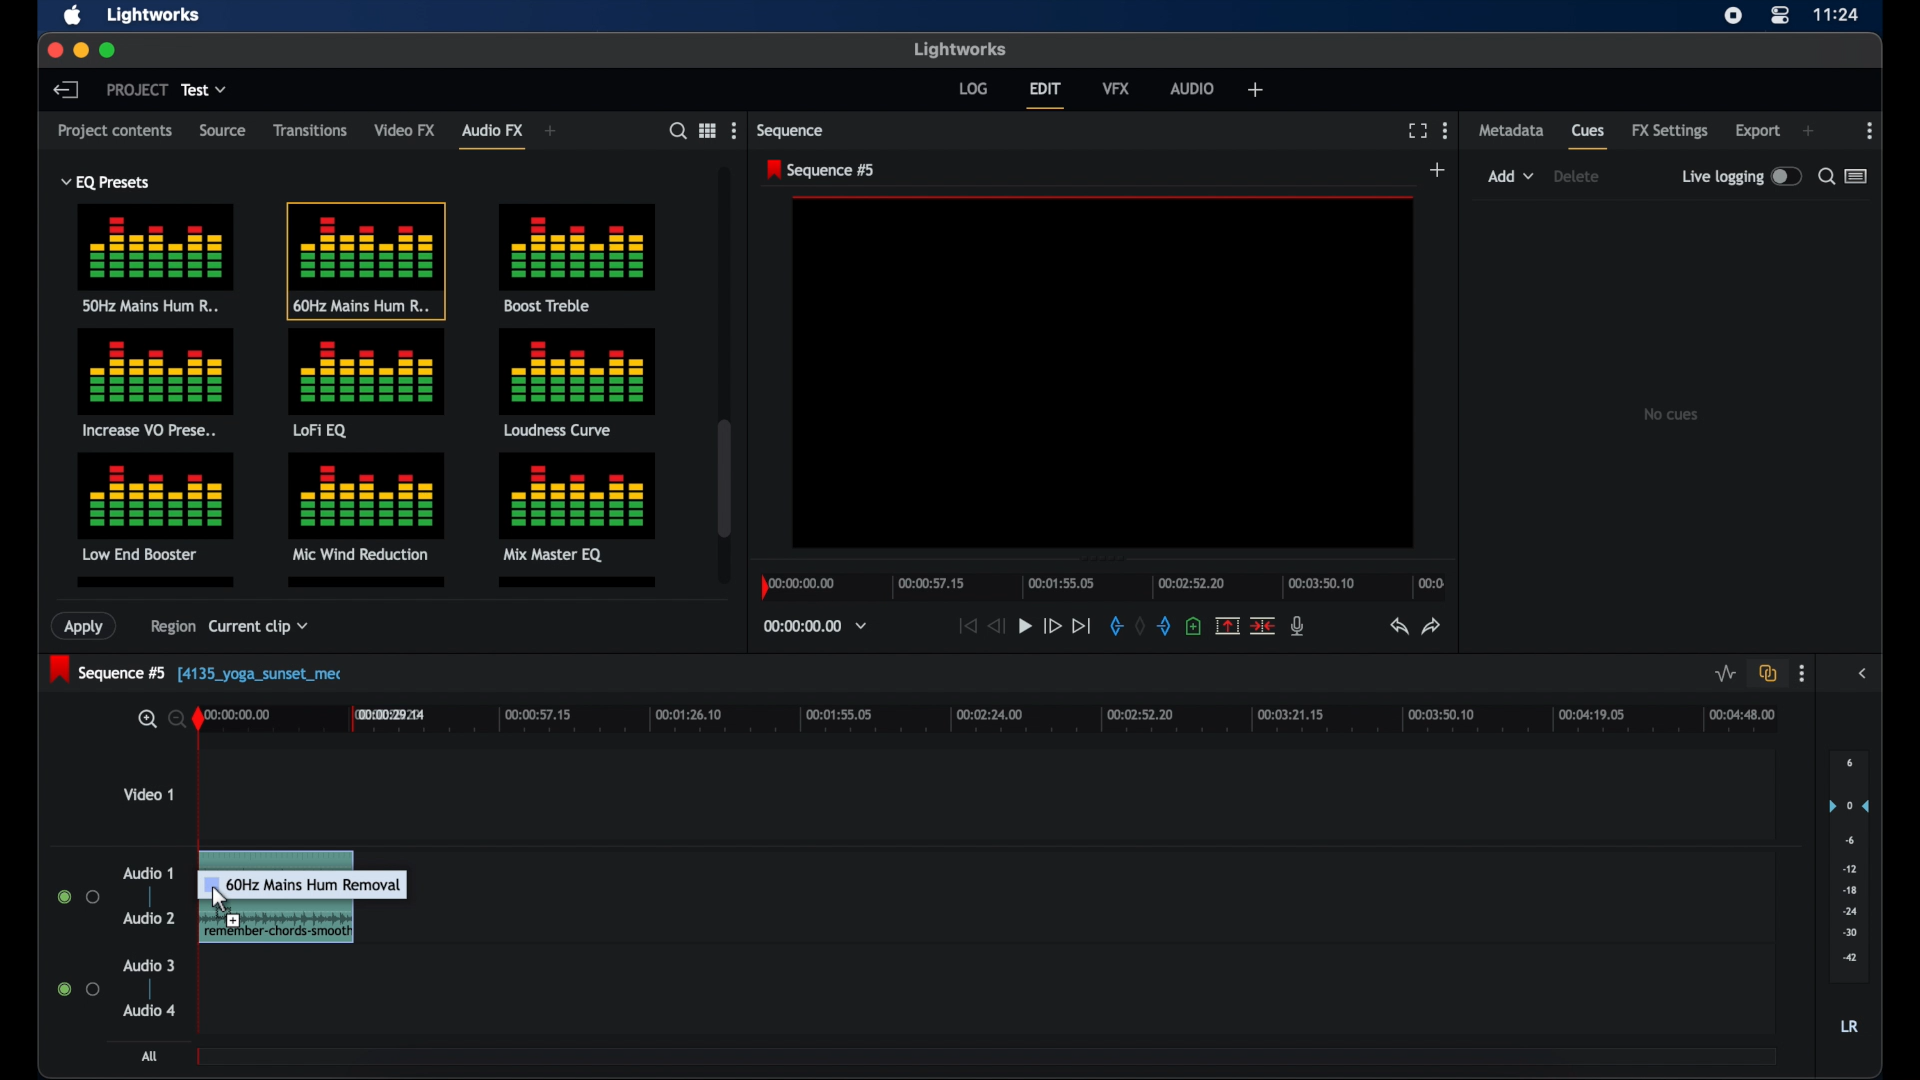  What do you see at coordinates (148, 966) in the screenshot?
I see `audio 3` at bounding box center [148, 966].